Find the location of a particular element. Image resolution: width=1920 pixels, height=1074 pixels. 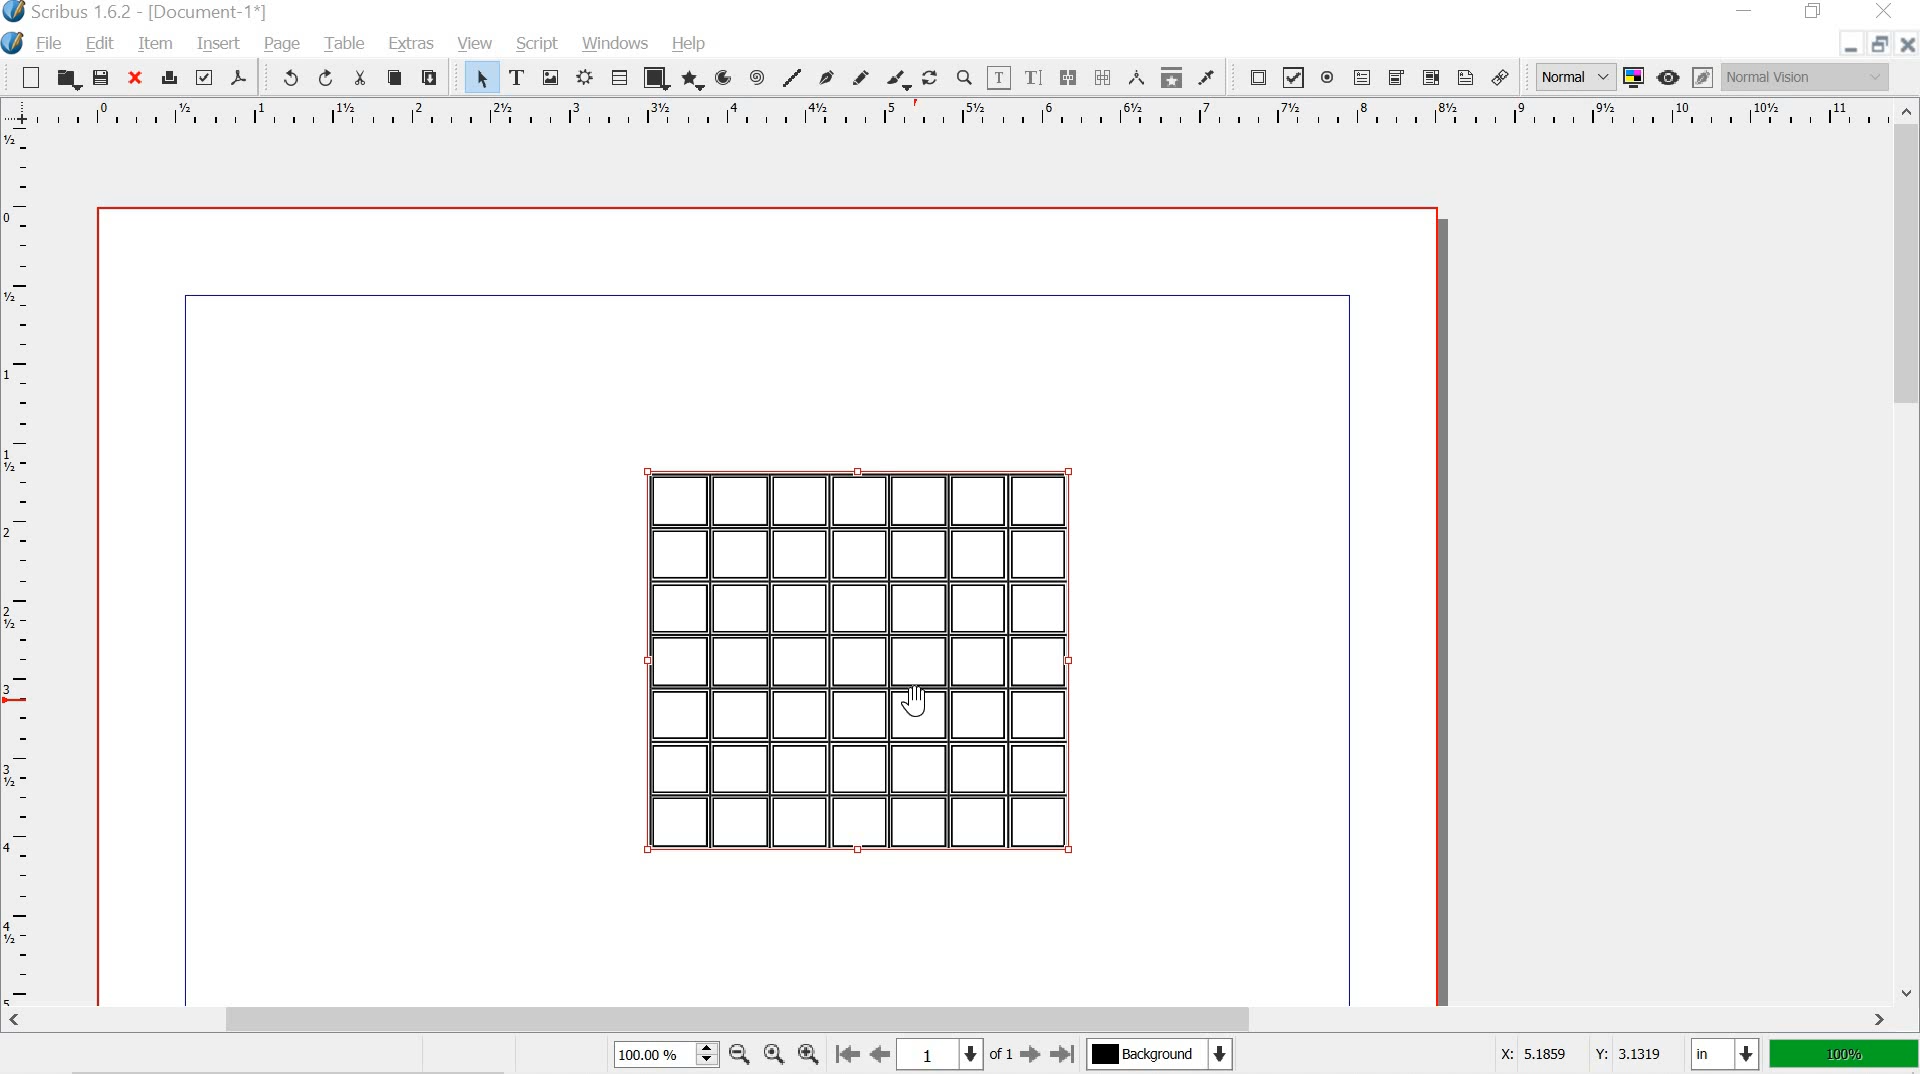

scribus 1.6.2 - [Document-1*] is located at coordinates (146, 12).